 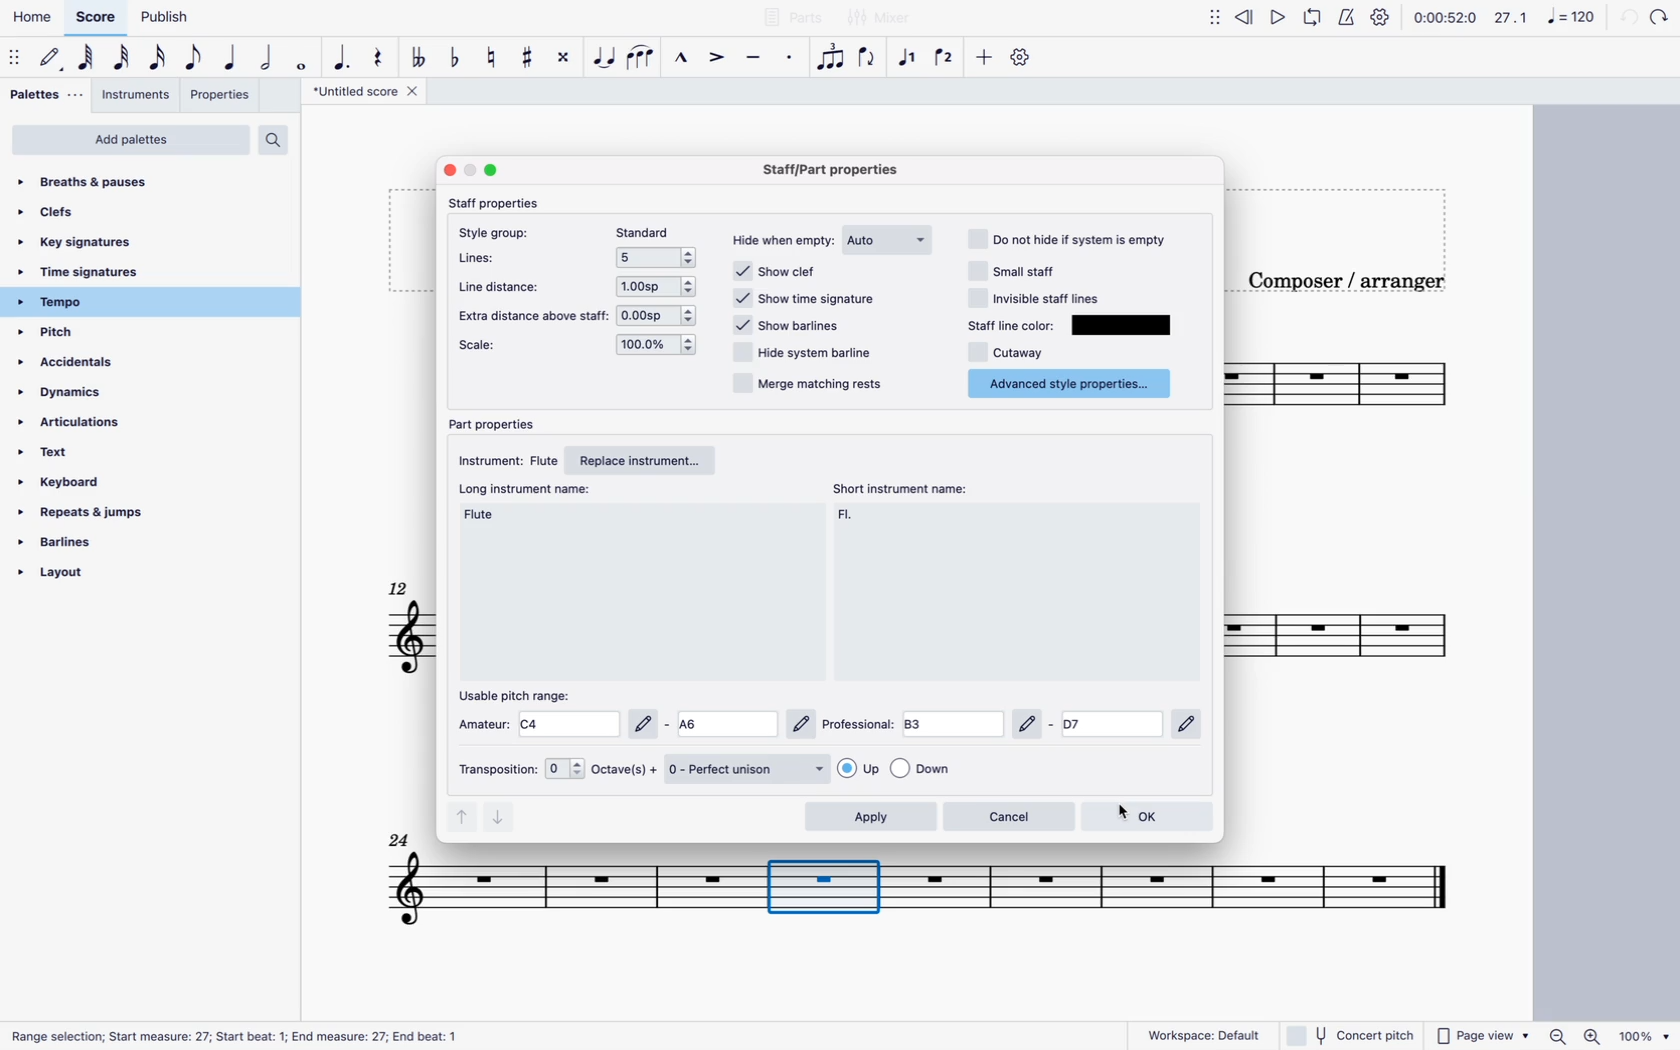 What do you see at coordinates (1127, 326) in the screenshot?
I see `color` at bounding box center [1127, 326].